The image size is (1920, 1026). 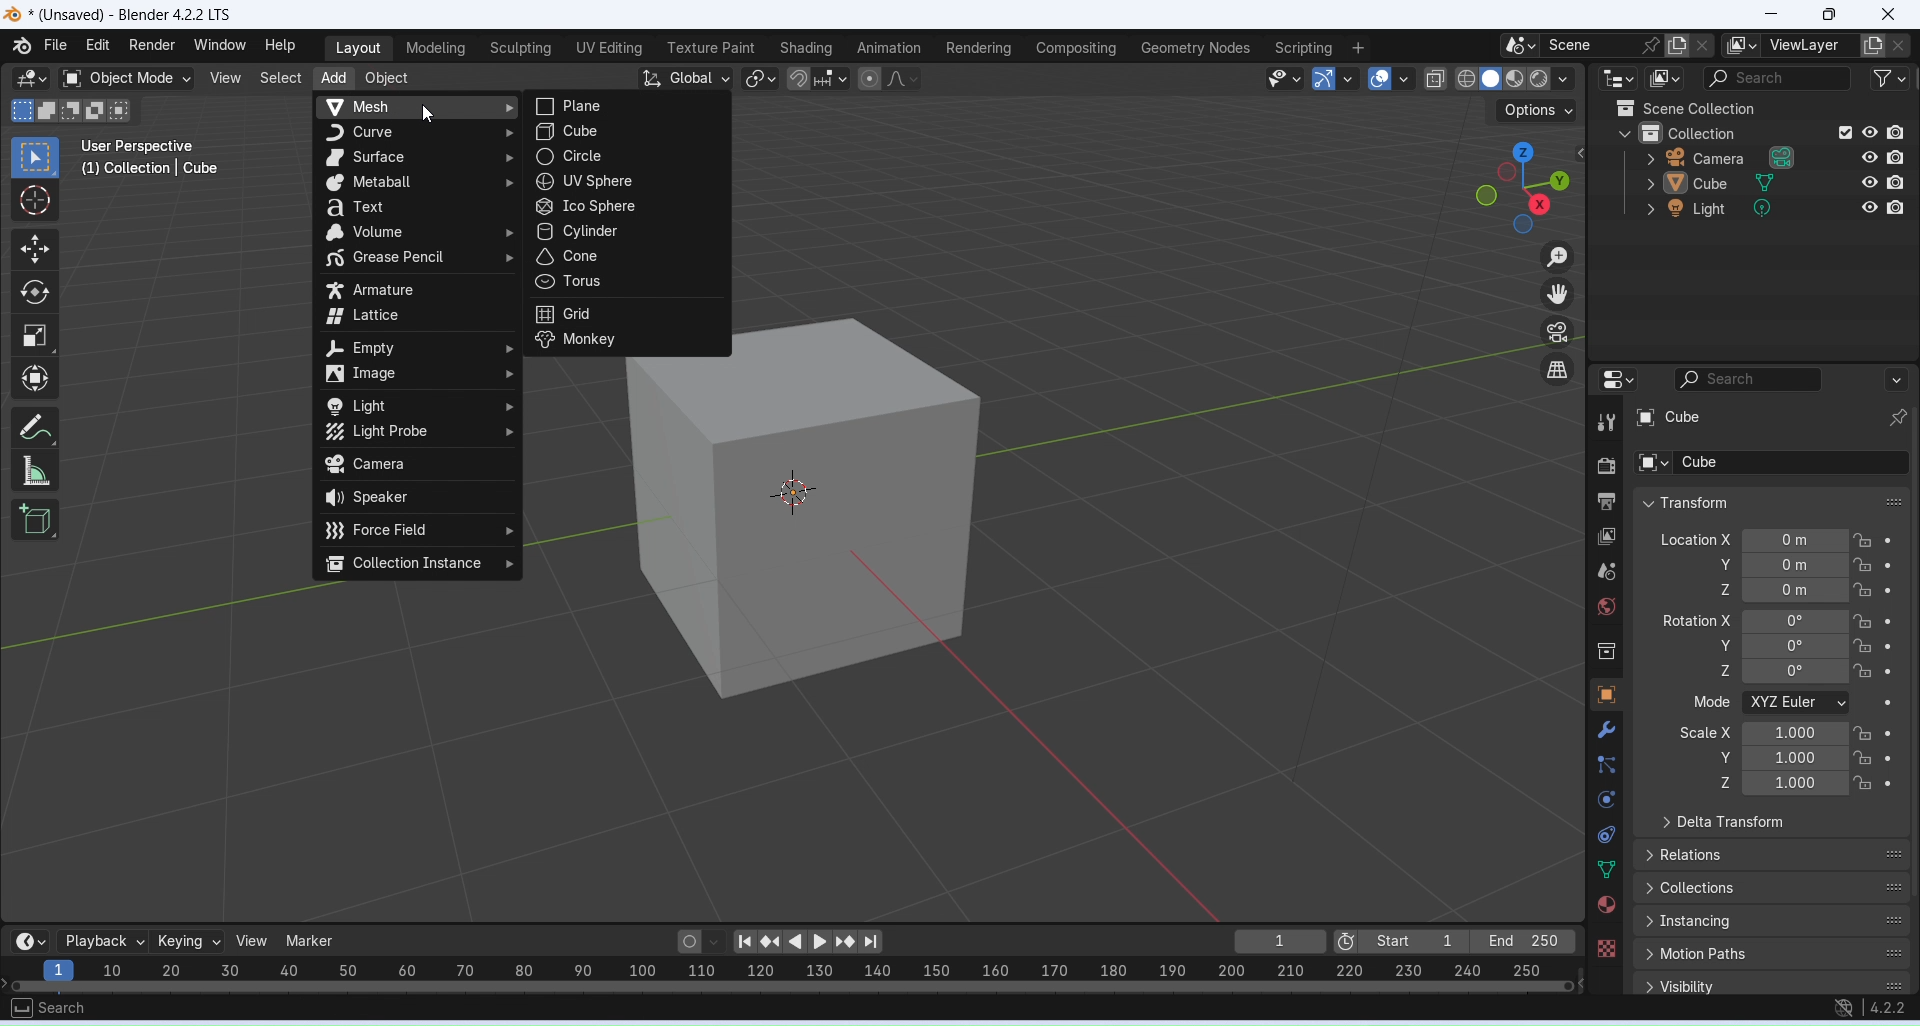 I want to click on Light layer, so click(x=1772, y=208).